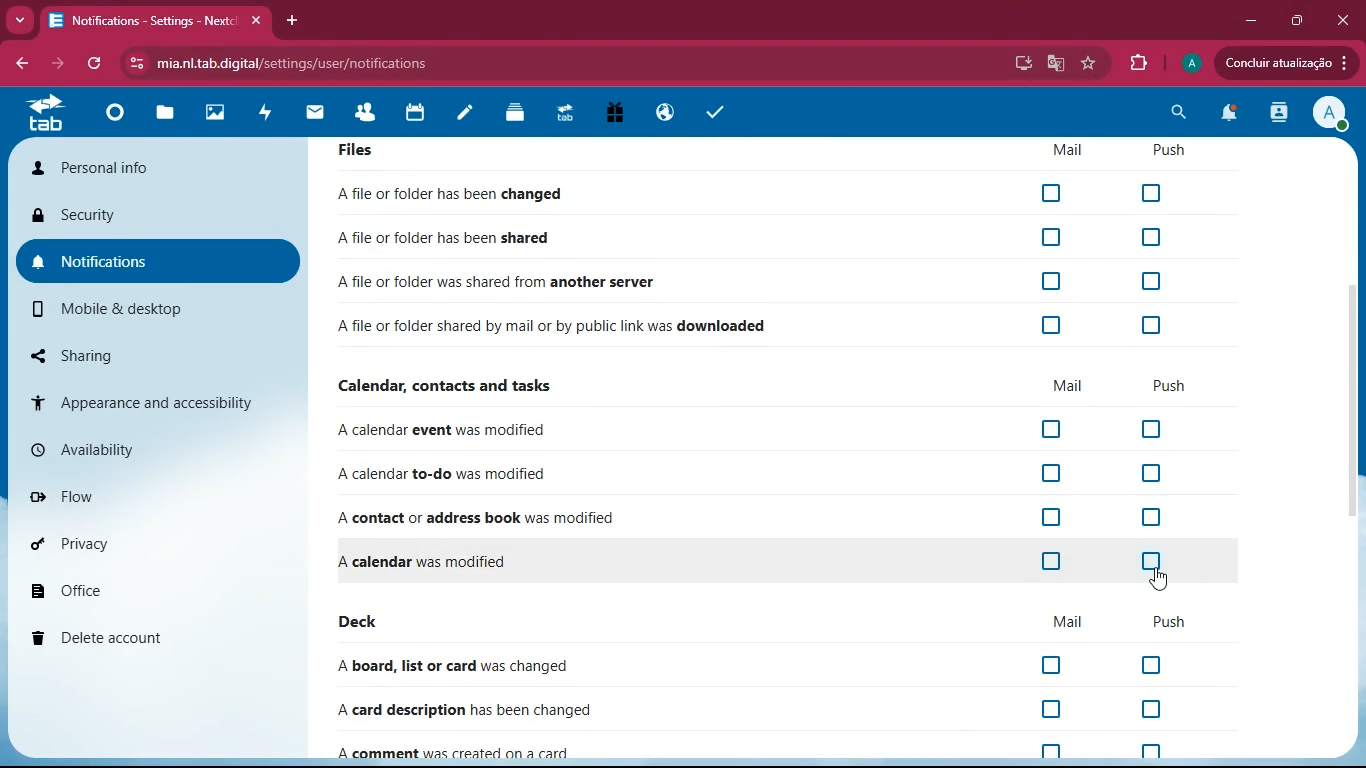 The image size is (1366, 768). Describe the element at coordinates (447, 471) in the screenshot. I see `to-do` at that location.